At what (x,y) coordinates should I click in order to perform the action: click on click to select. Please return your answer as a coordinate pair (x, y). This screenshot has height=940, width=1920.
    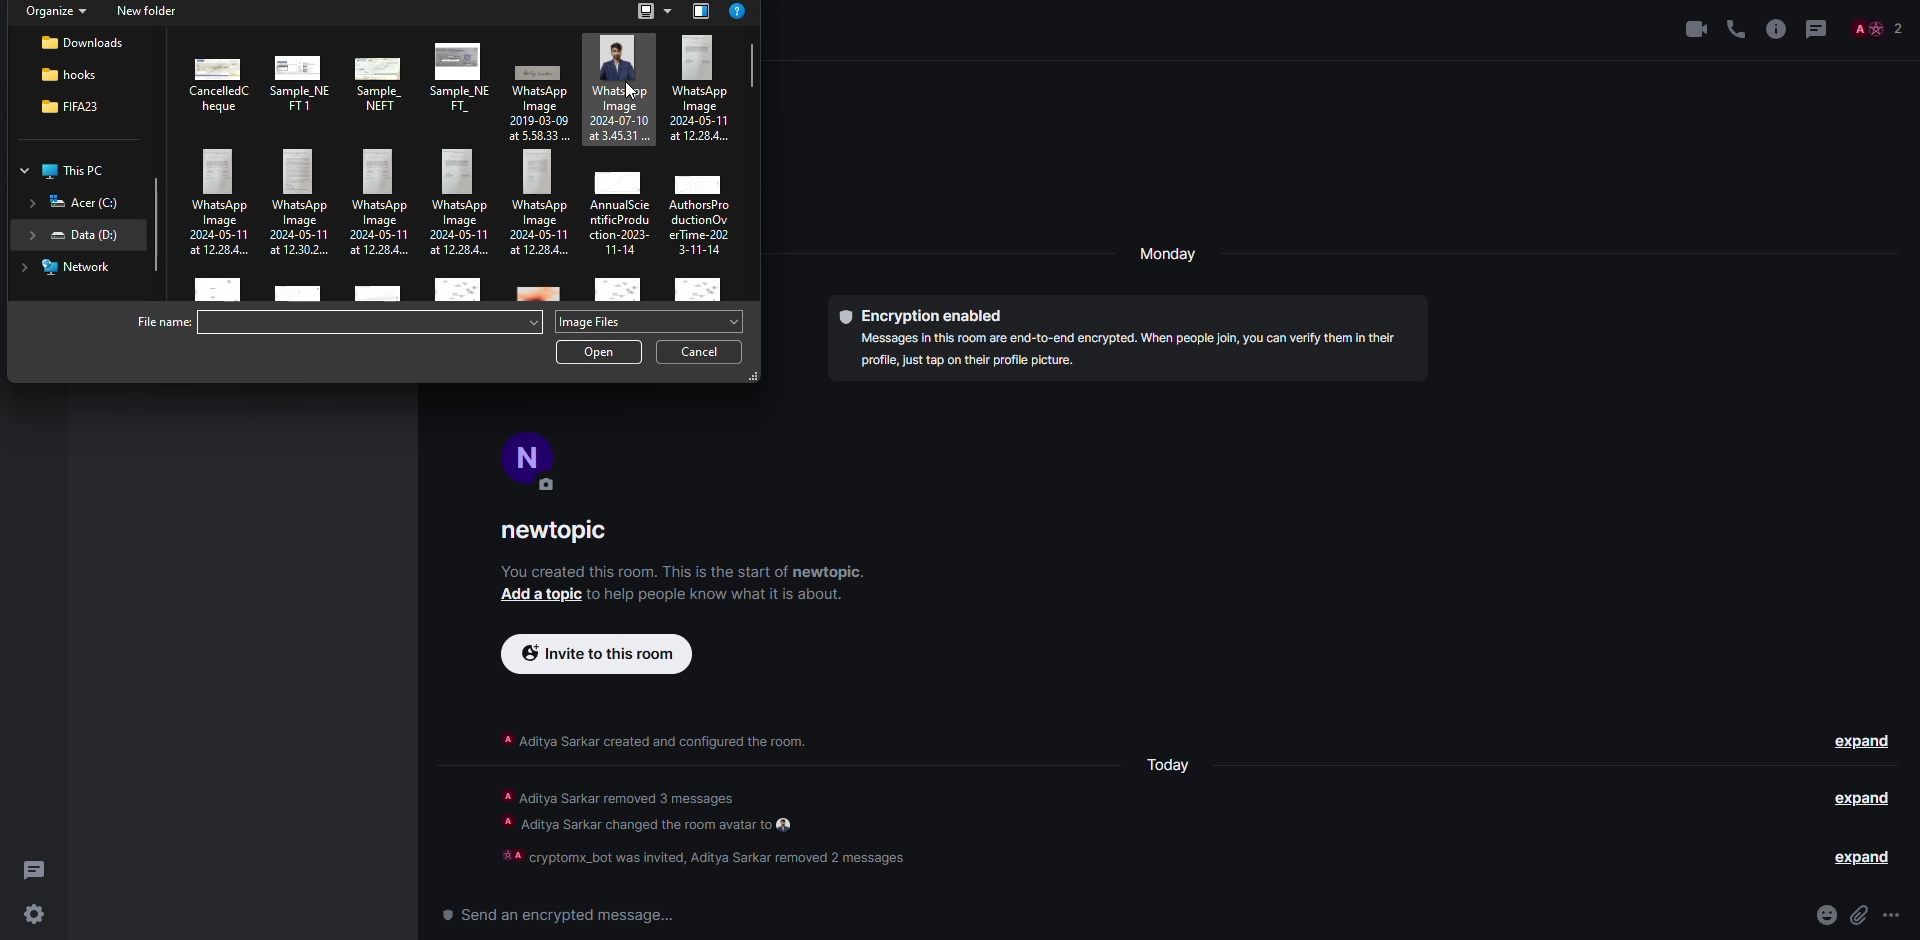
    Looking at the image, I should click on (383, 83).